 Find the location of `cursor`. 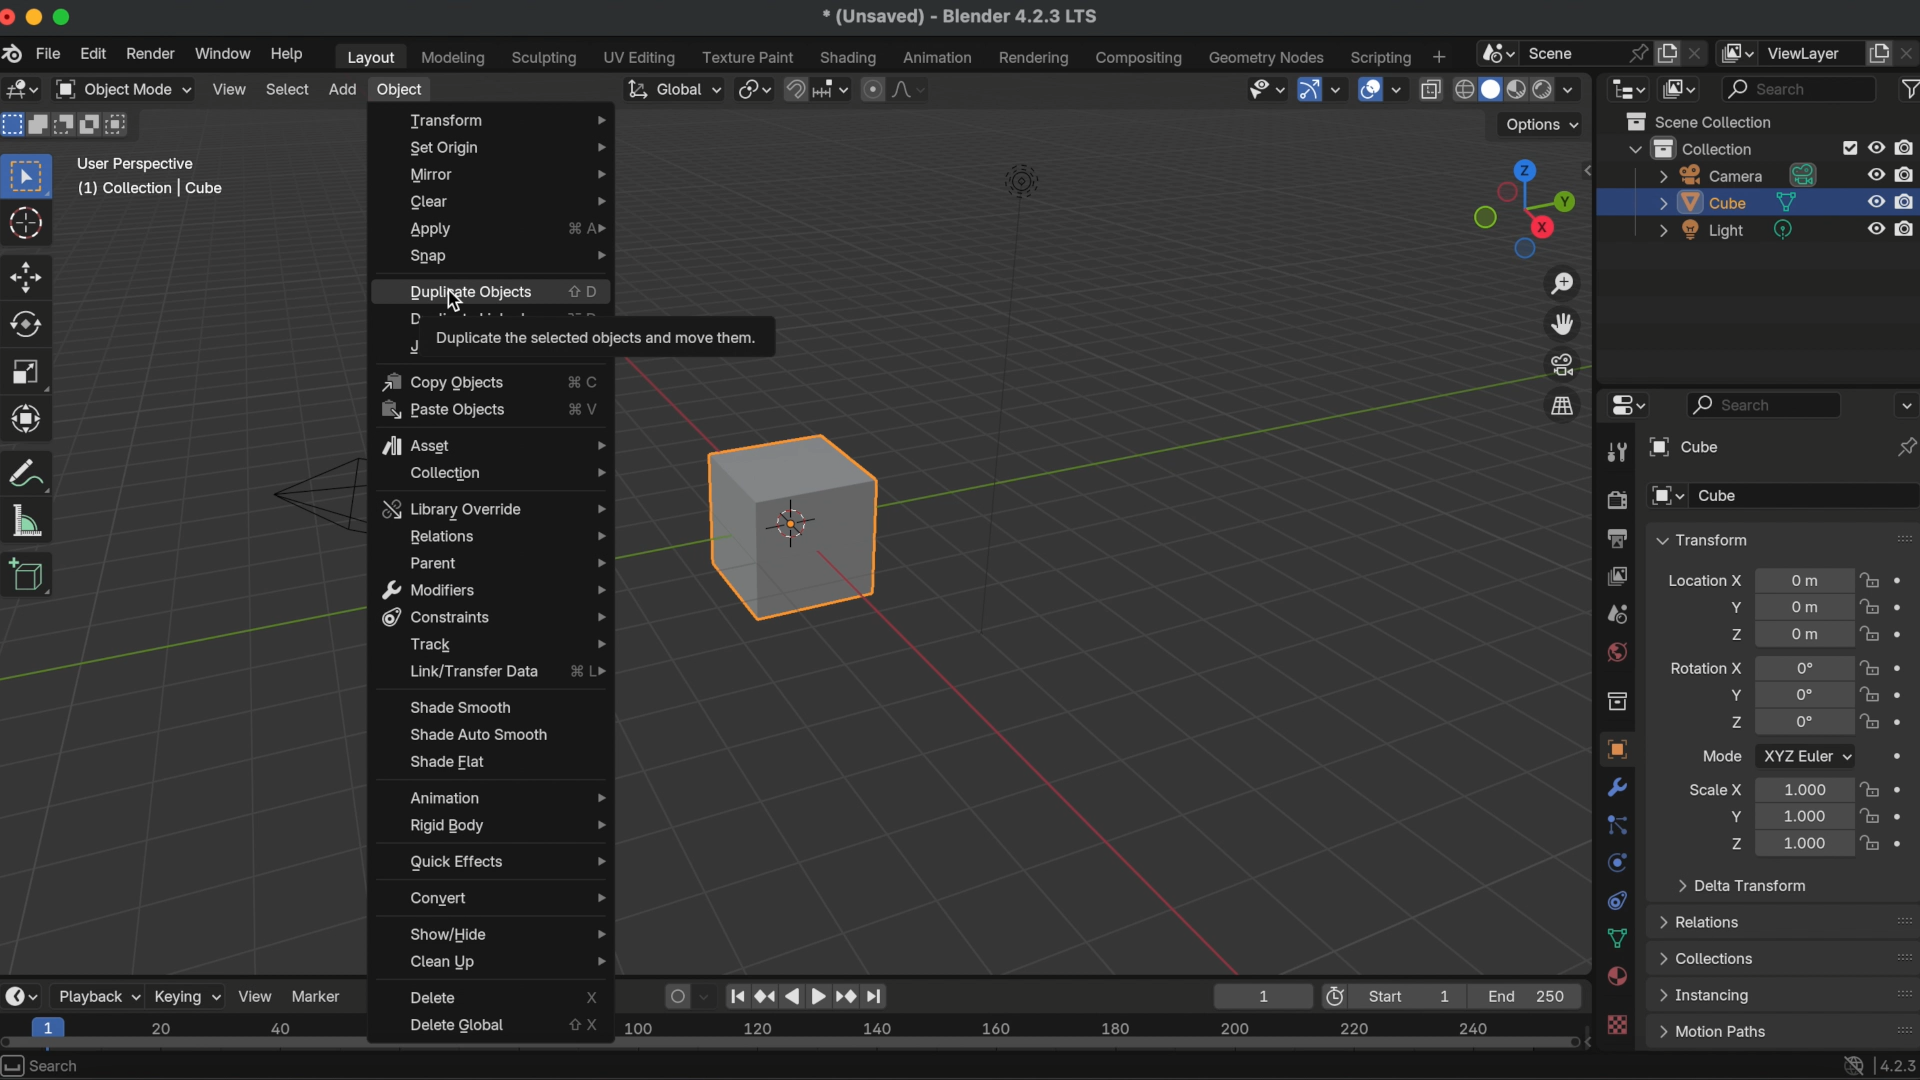

cursor is located at coordinates (458, 304).